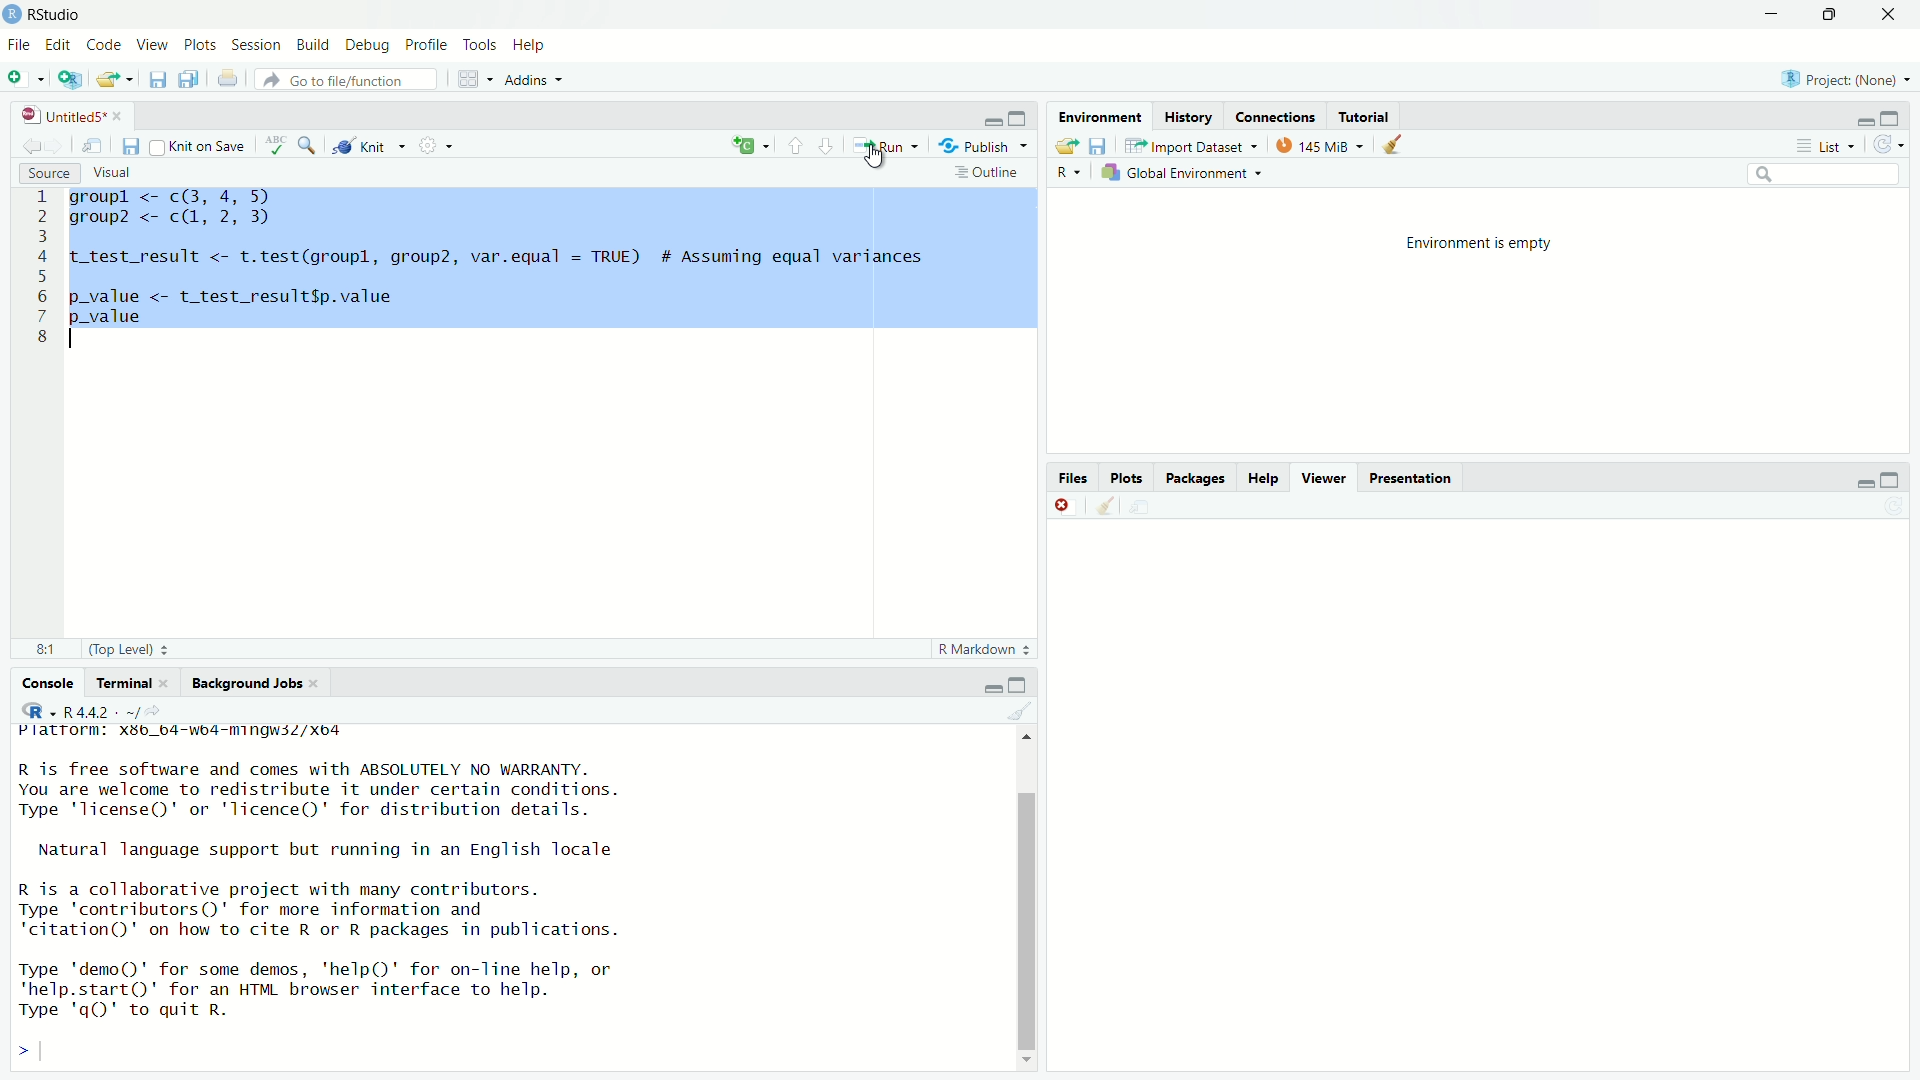 The image size is (1920, 1080). I want to click on cursor, so click(877, 161).